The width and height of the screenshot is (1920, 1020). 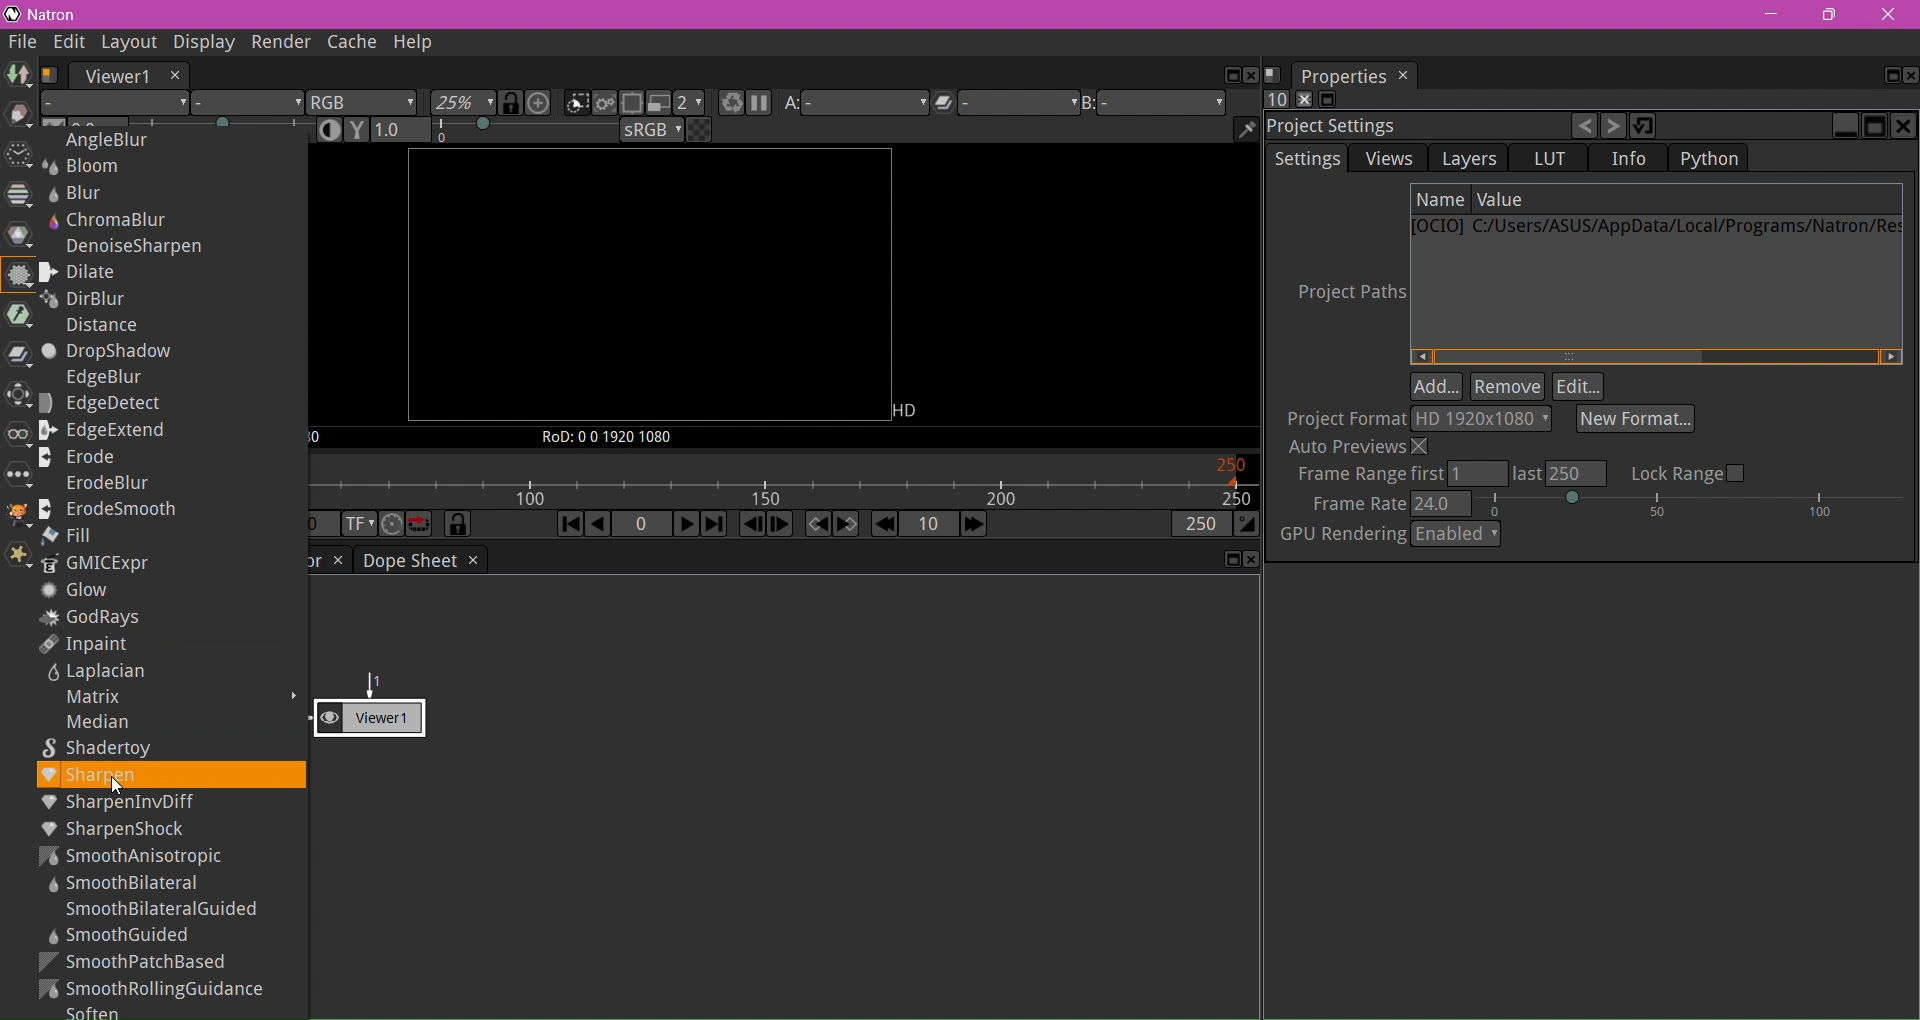 What do you see at coordinates (318, 439) in the screenshot?
I see `Image Format` at bounding box center [318, 439].